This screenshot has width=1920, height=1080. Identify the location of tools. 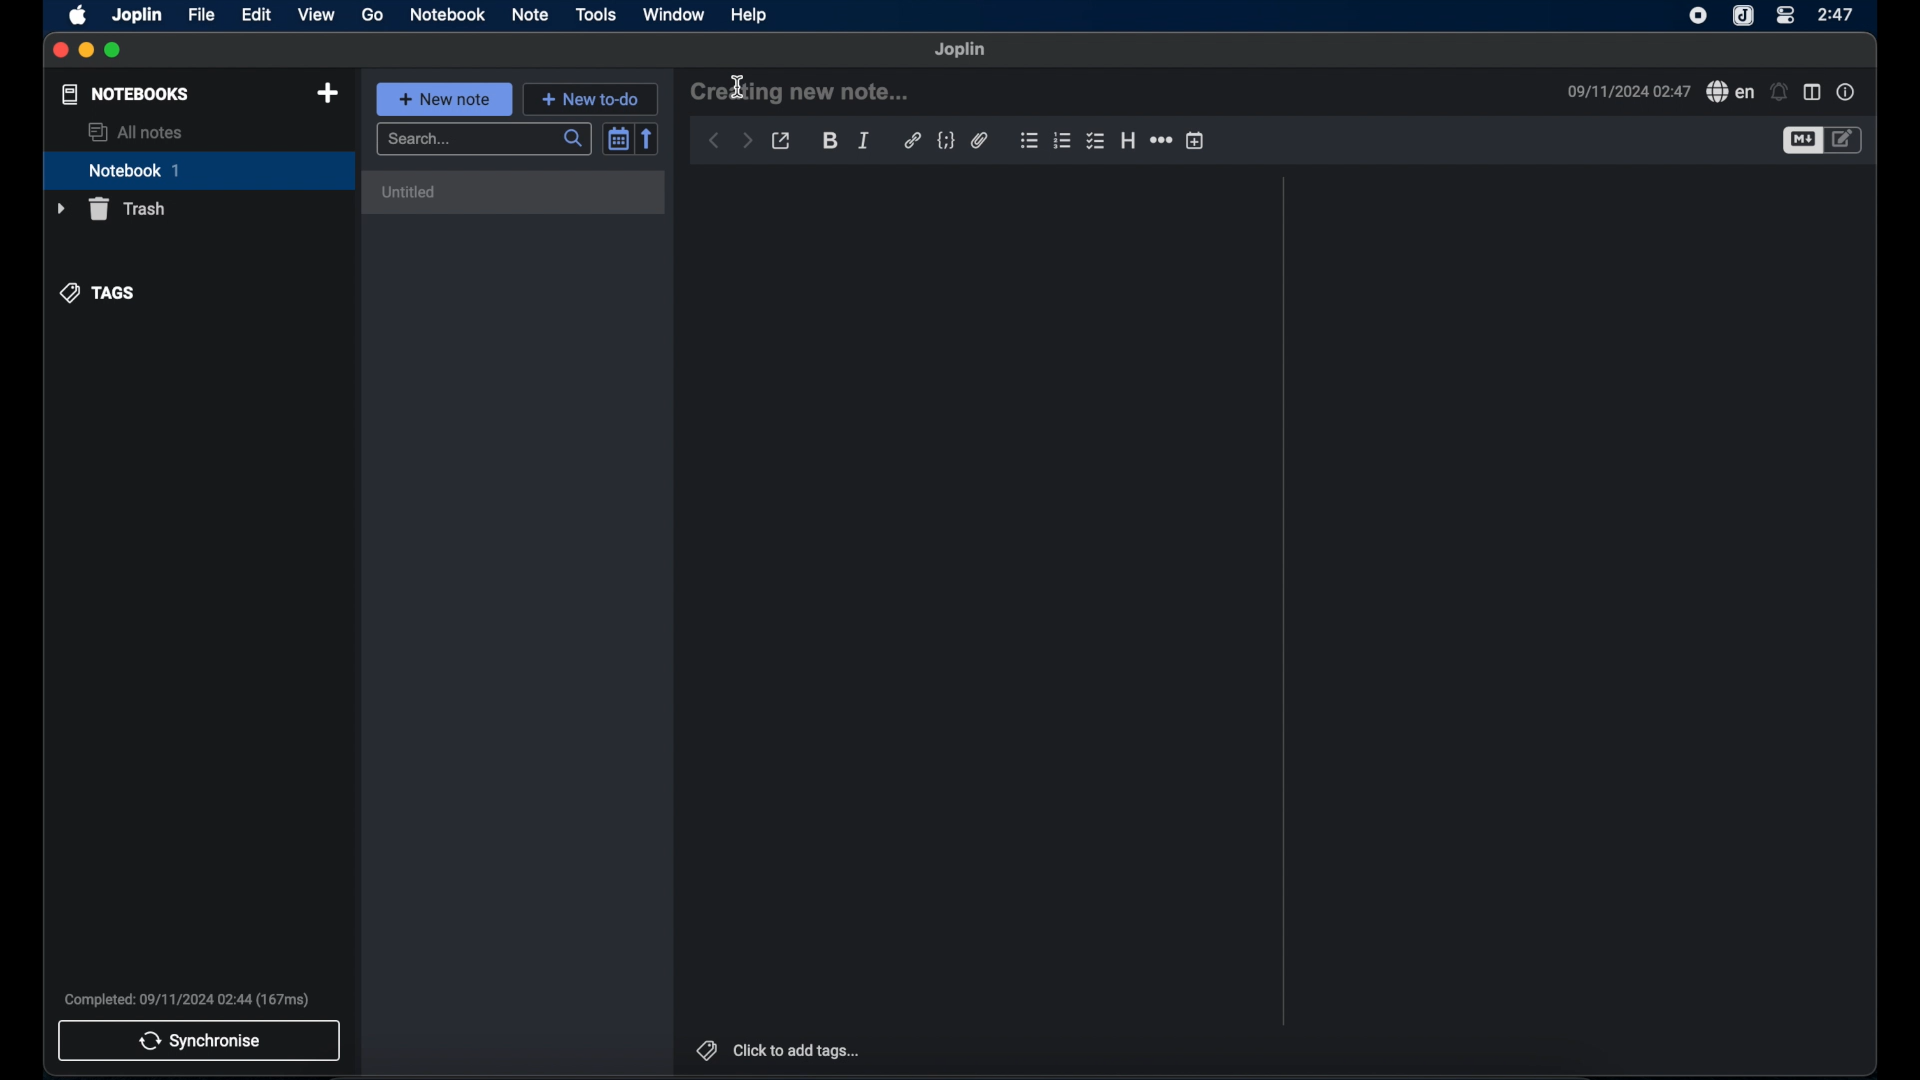
(595, 14).